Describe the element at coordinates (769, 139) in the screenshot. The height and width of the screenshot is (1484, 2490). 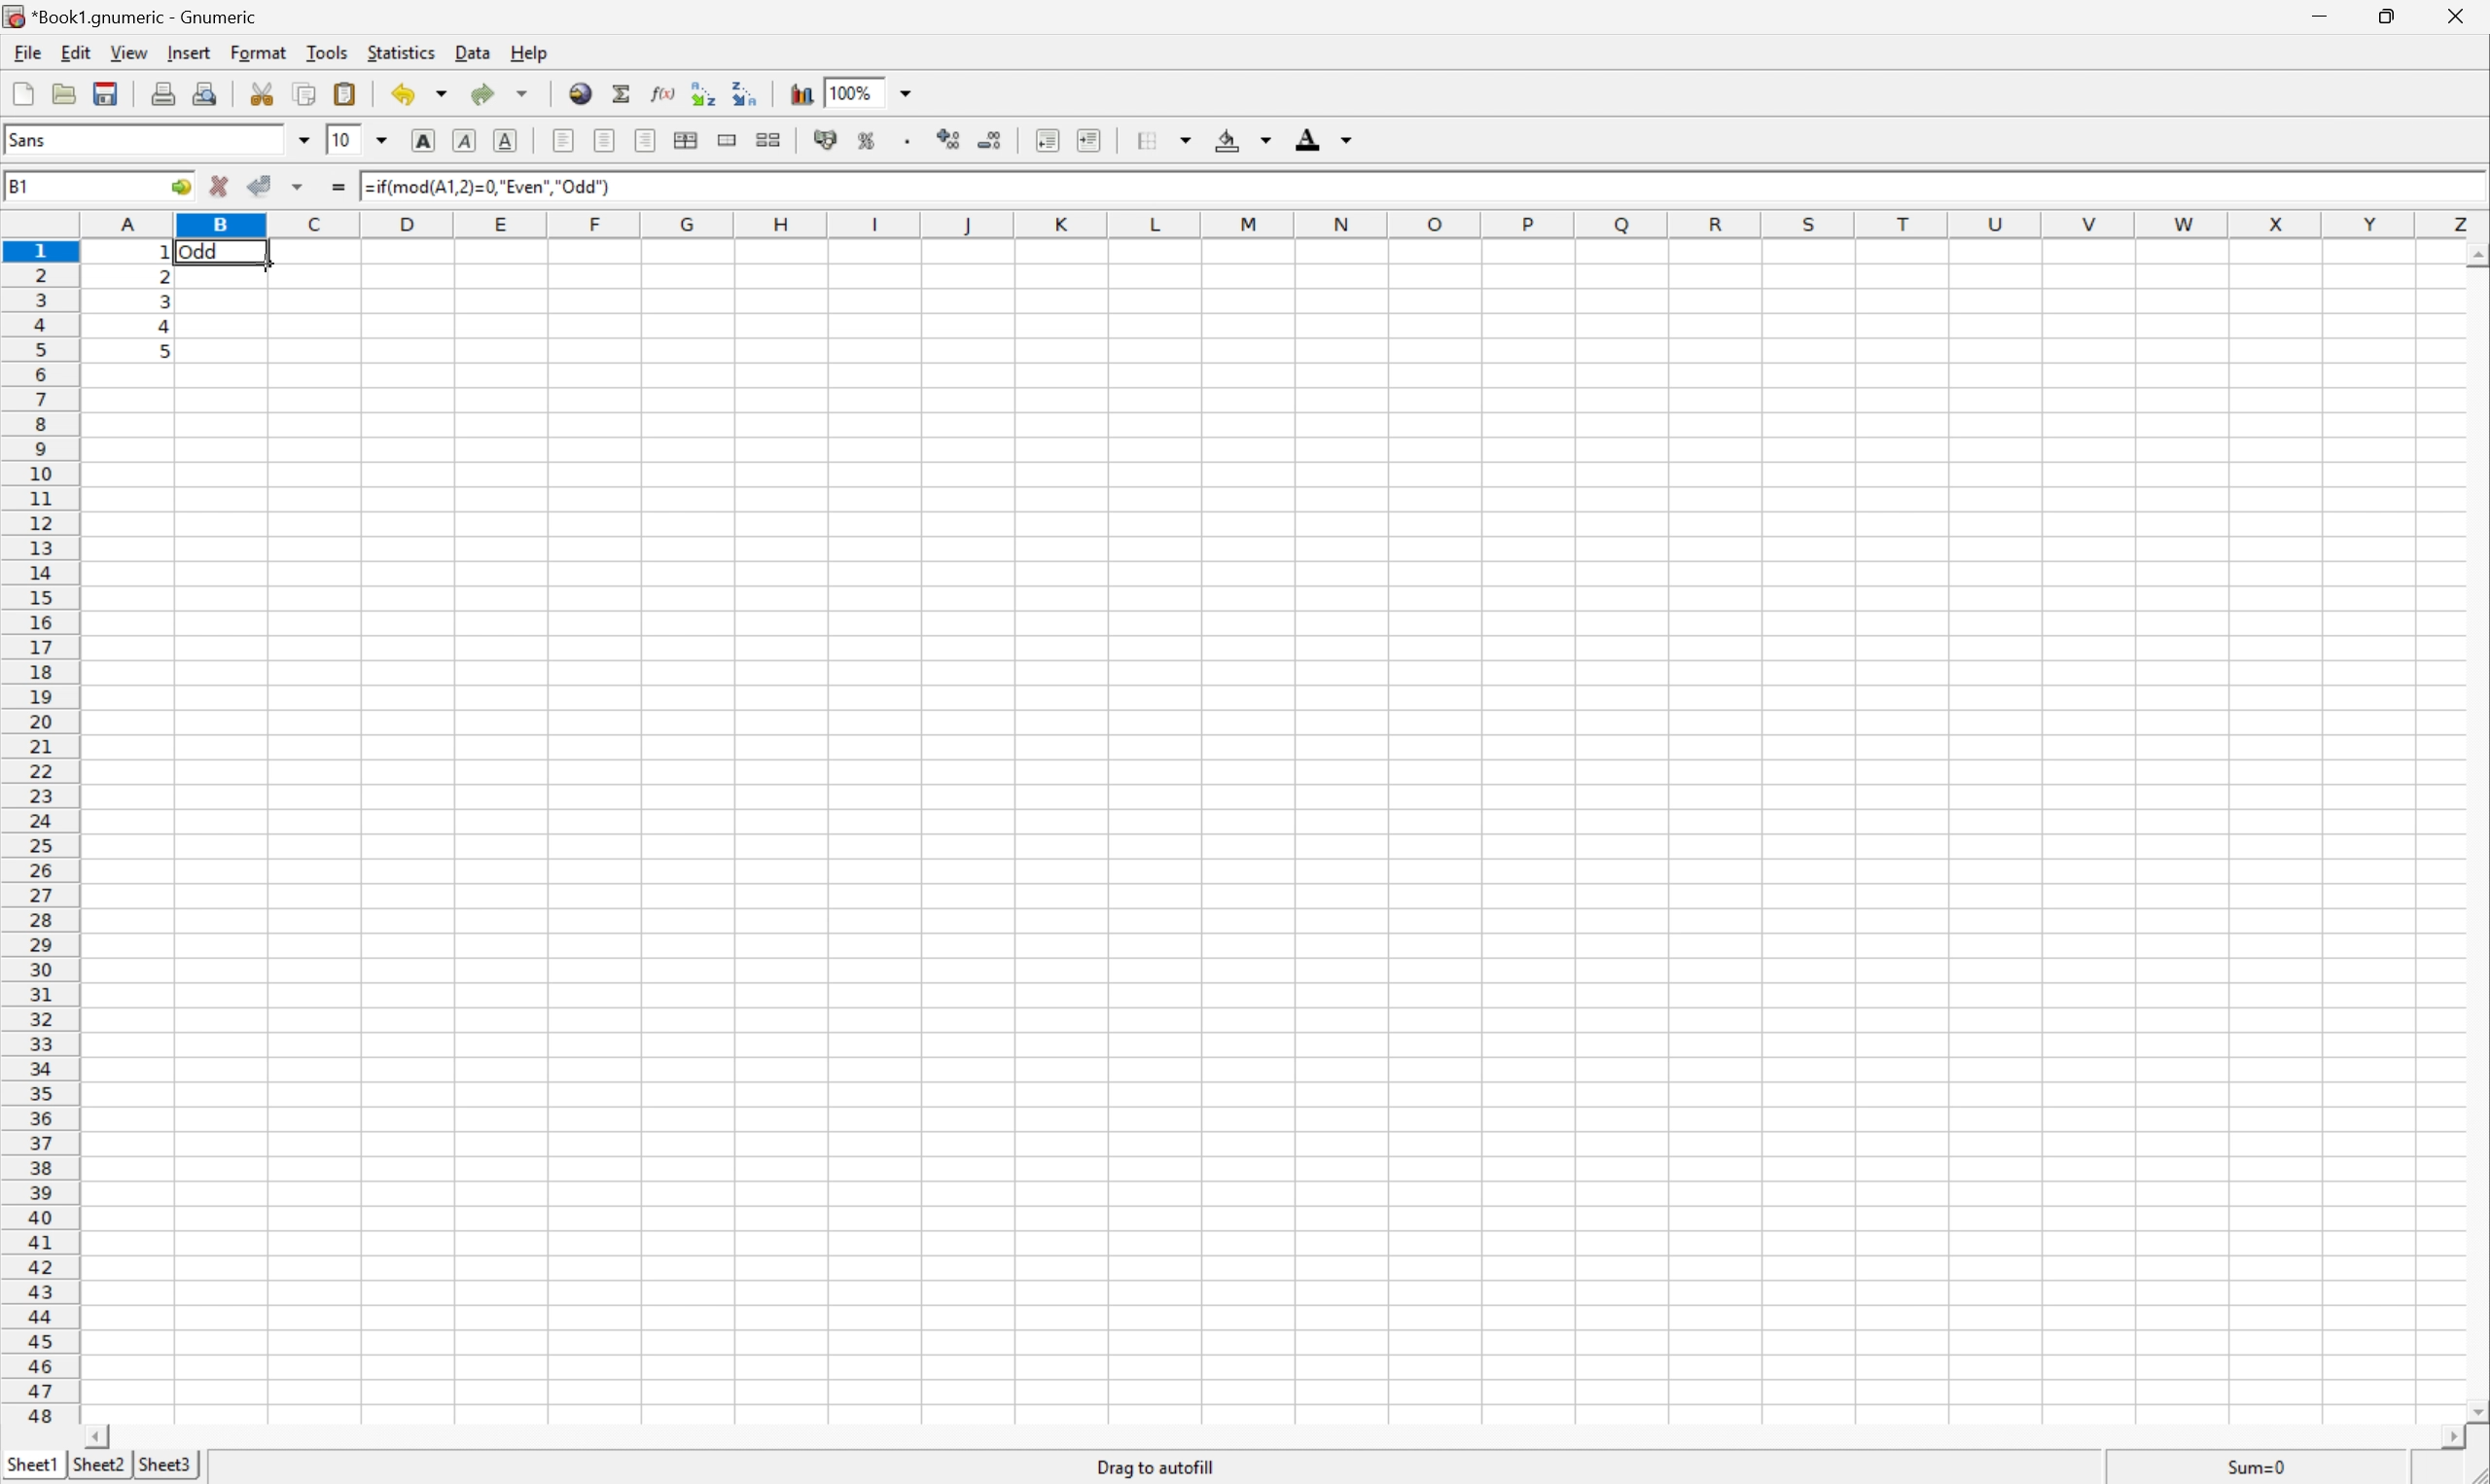
I see `Split ranges of merged cells ` at that location.